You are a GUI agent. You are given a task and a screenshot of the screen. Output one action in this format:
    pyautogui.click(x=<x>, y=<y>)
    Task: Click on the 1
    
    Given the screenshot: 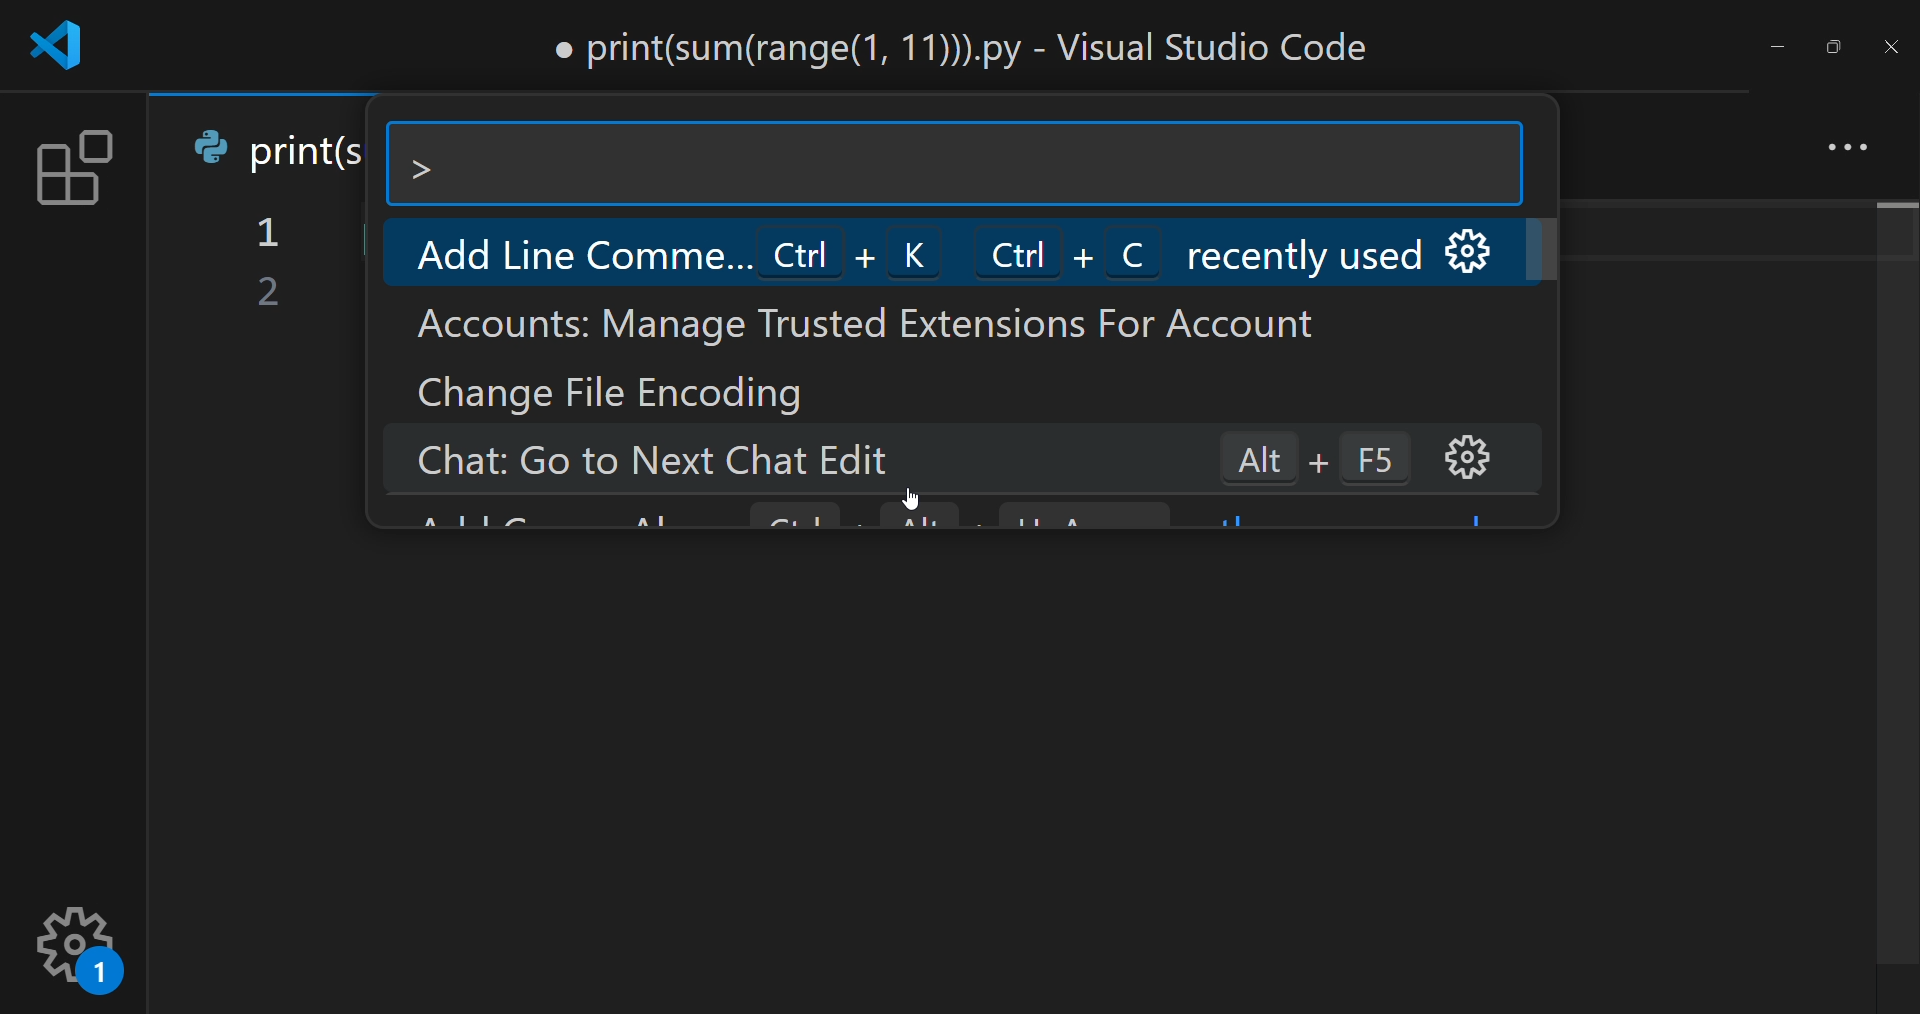 What is the action you would take?
    pyautogui.click(x=271, y=235)
    